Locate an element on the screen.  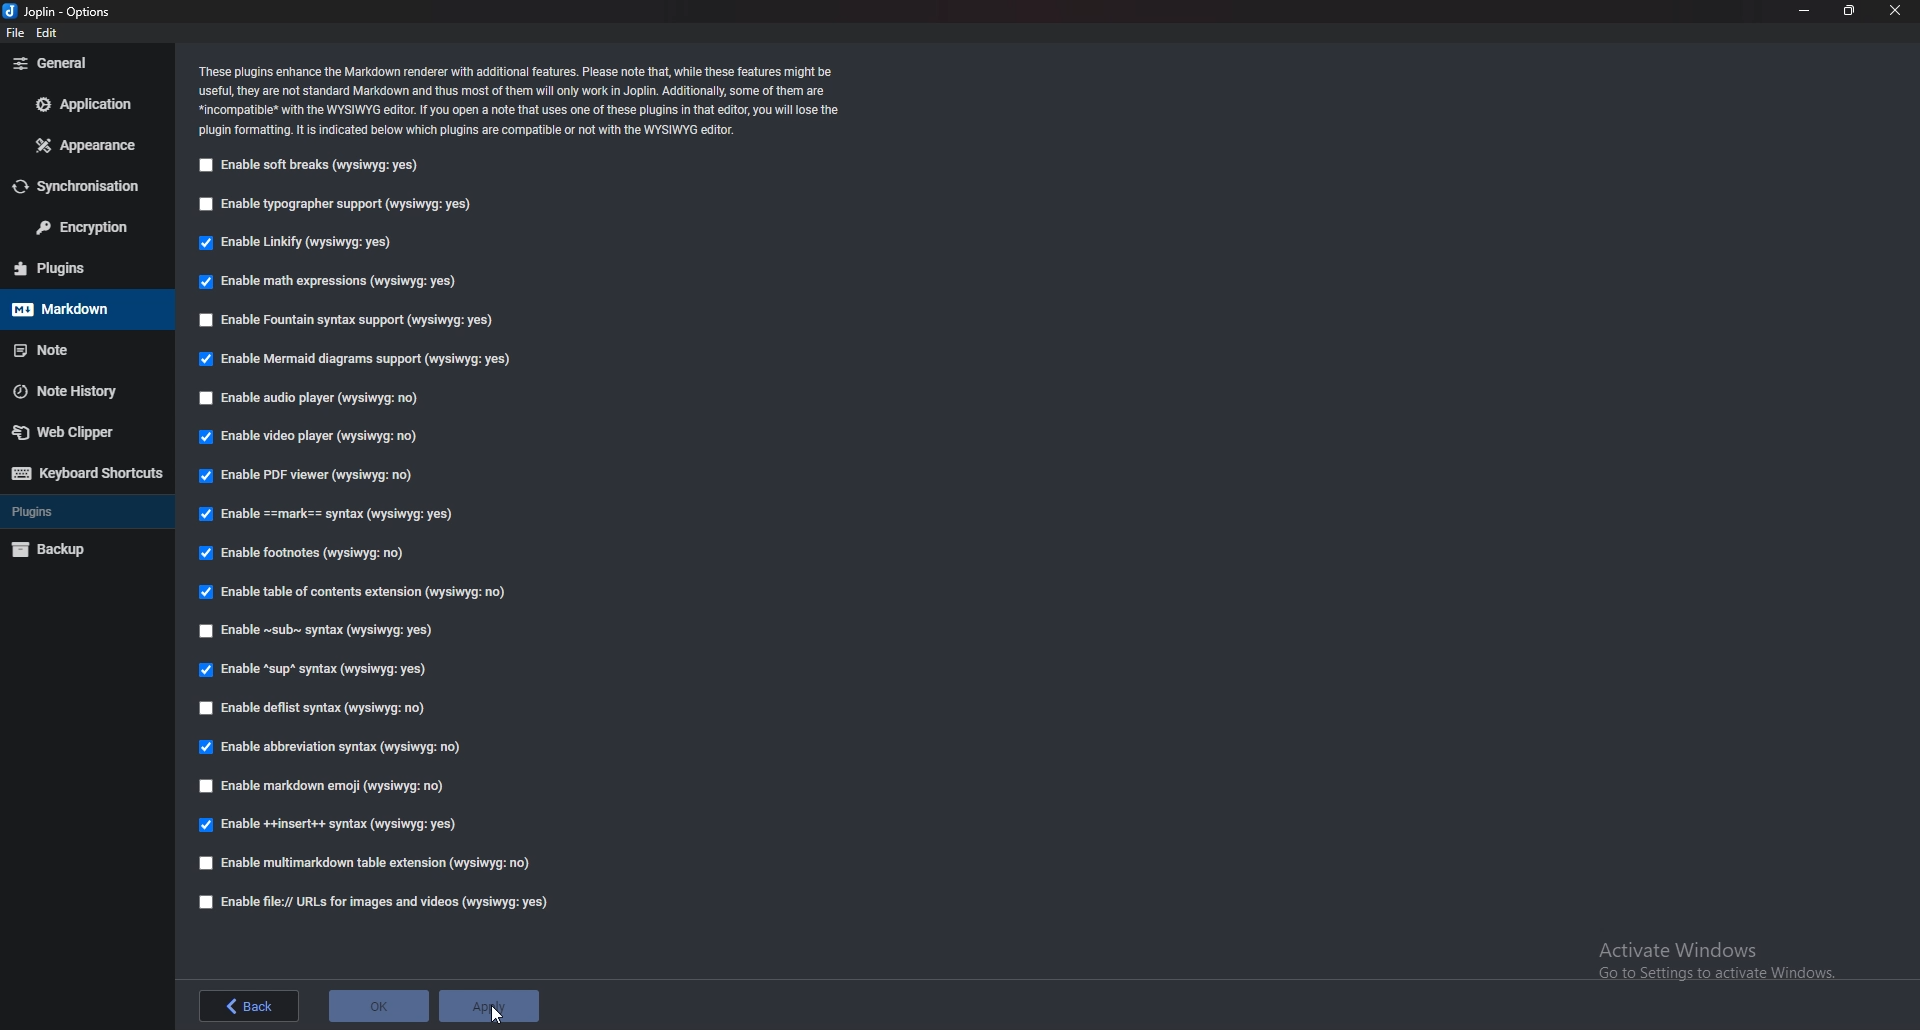
Enable math expressions is located at coordinates (336, 281).